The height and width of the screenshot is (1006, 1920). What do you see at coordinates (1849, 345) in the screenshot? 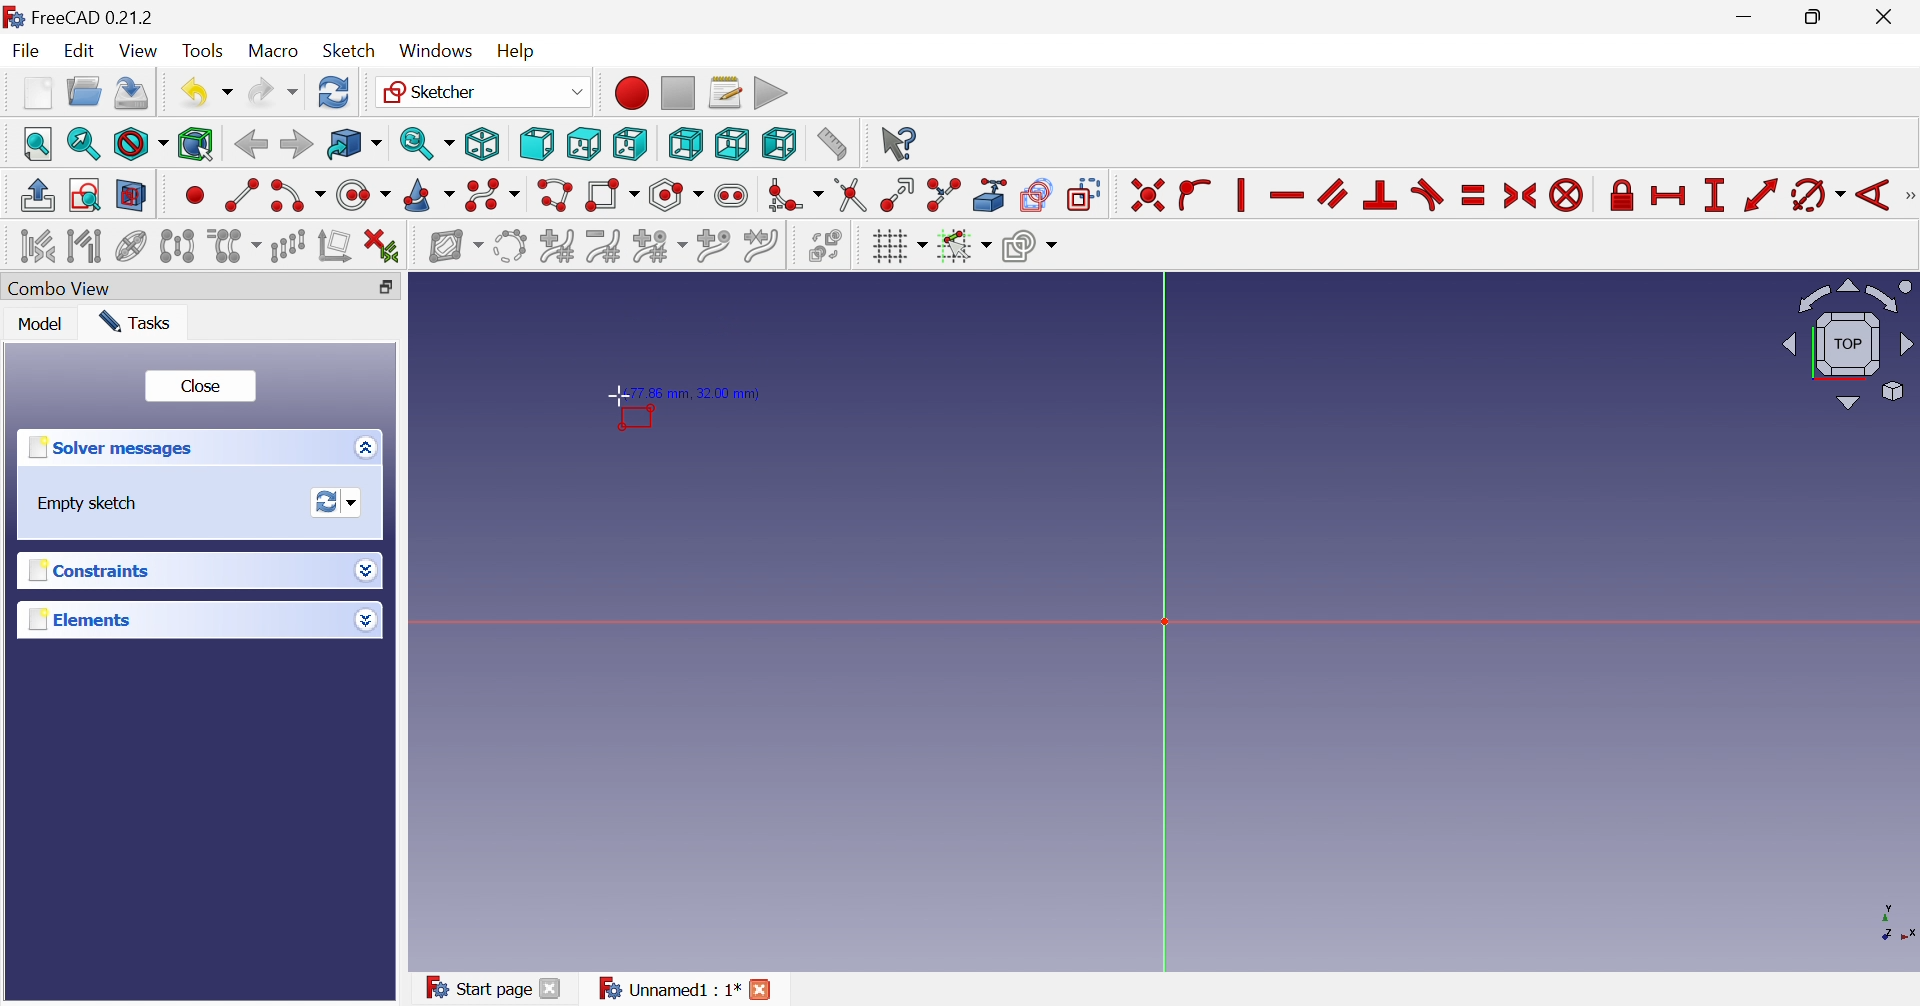
I see `Viewing angle` at bounding box center [1849, 345].